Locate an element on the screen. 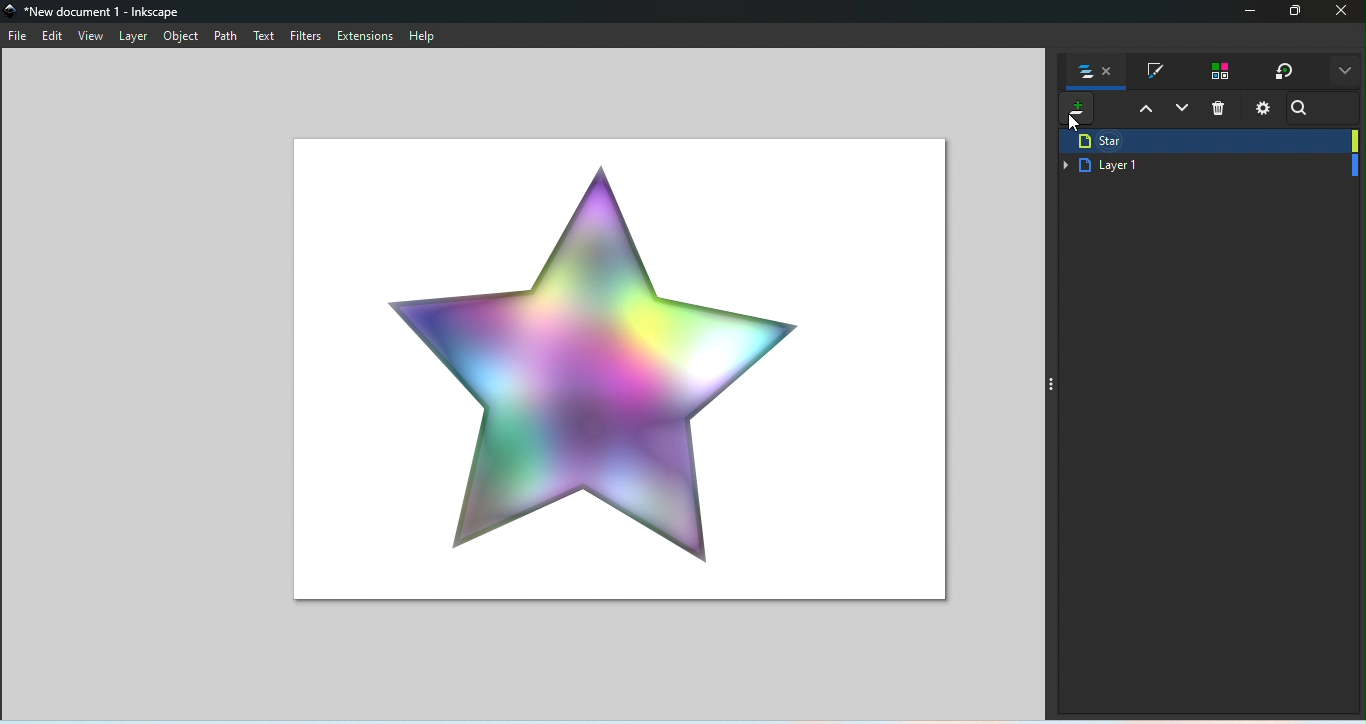  Fill and stroke is located at coordinates (1155, 72).